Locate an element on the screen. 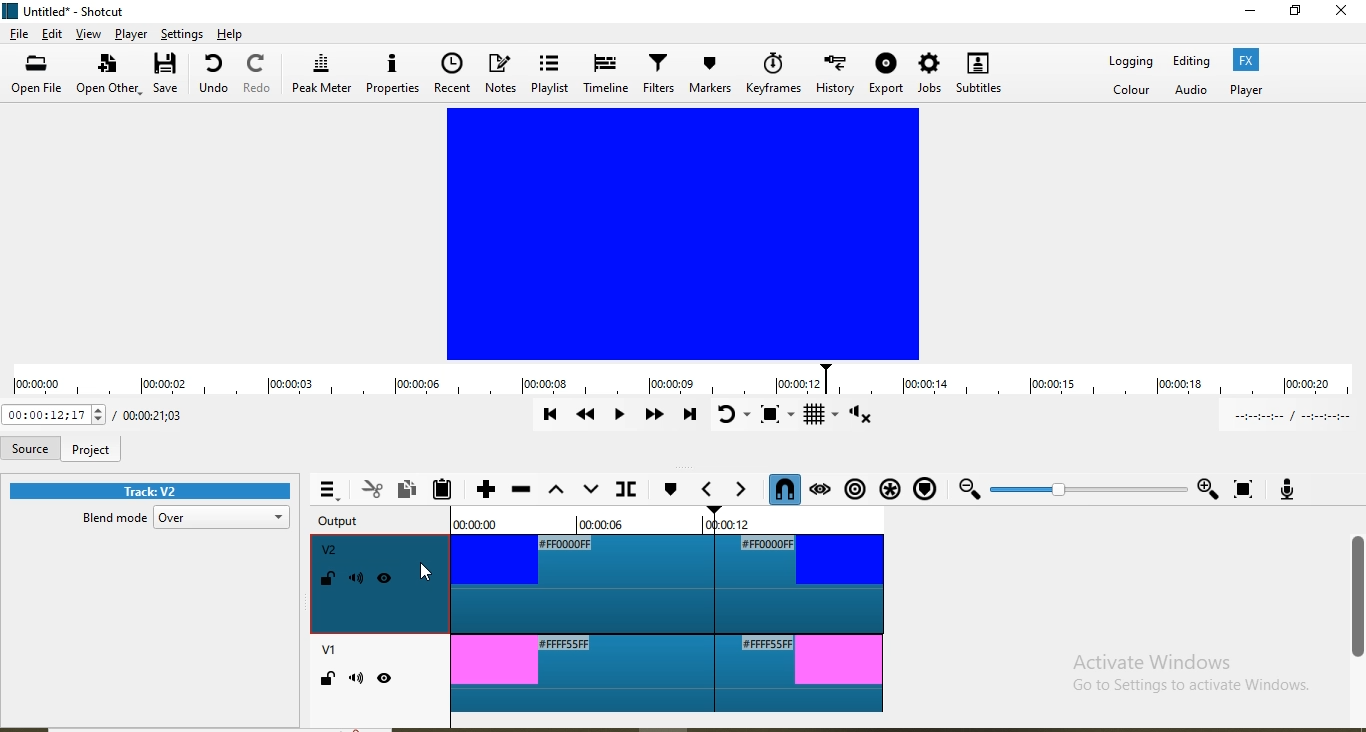 This screenshot has width=1366, height=732. Skip to previous is located at coordinates (549, 414).